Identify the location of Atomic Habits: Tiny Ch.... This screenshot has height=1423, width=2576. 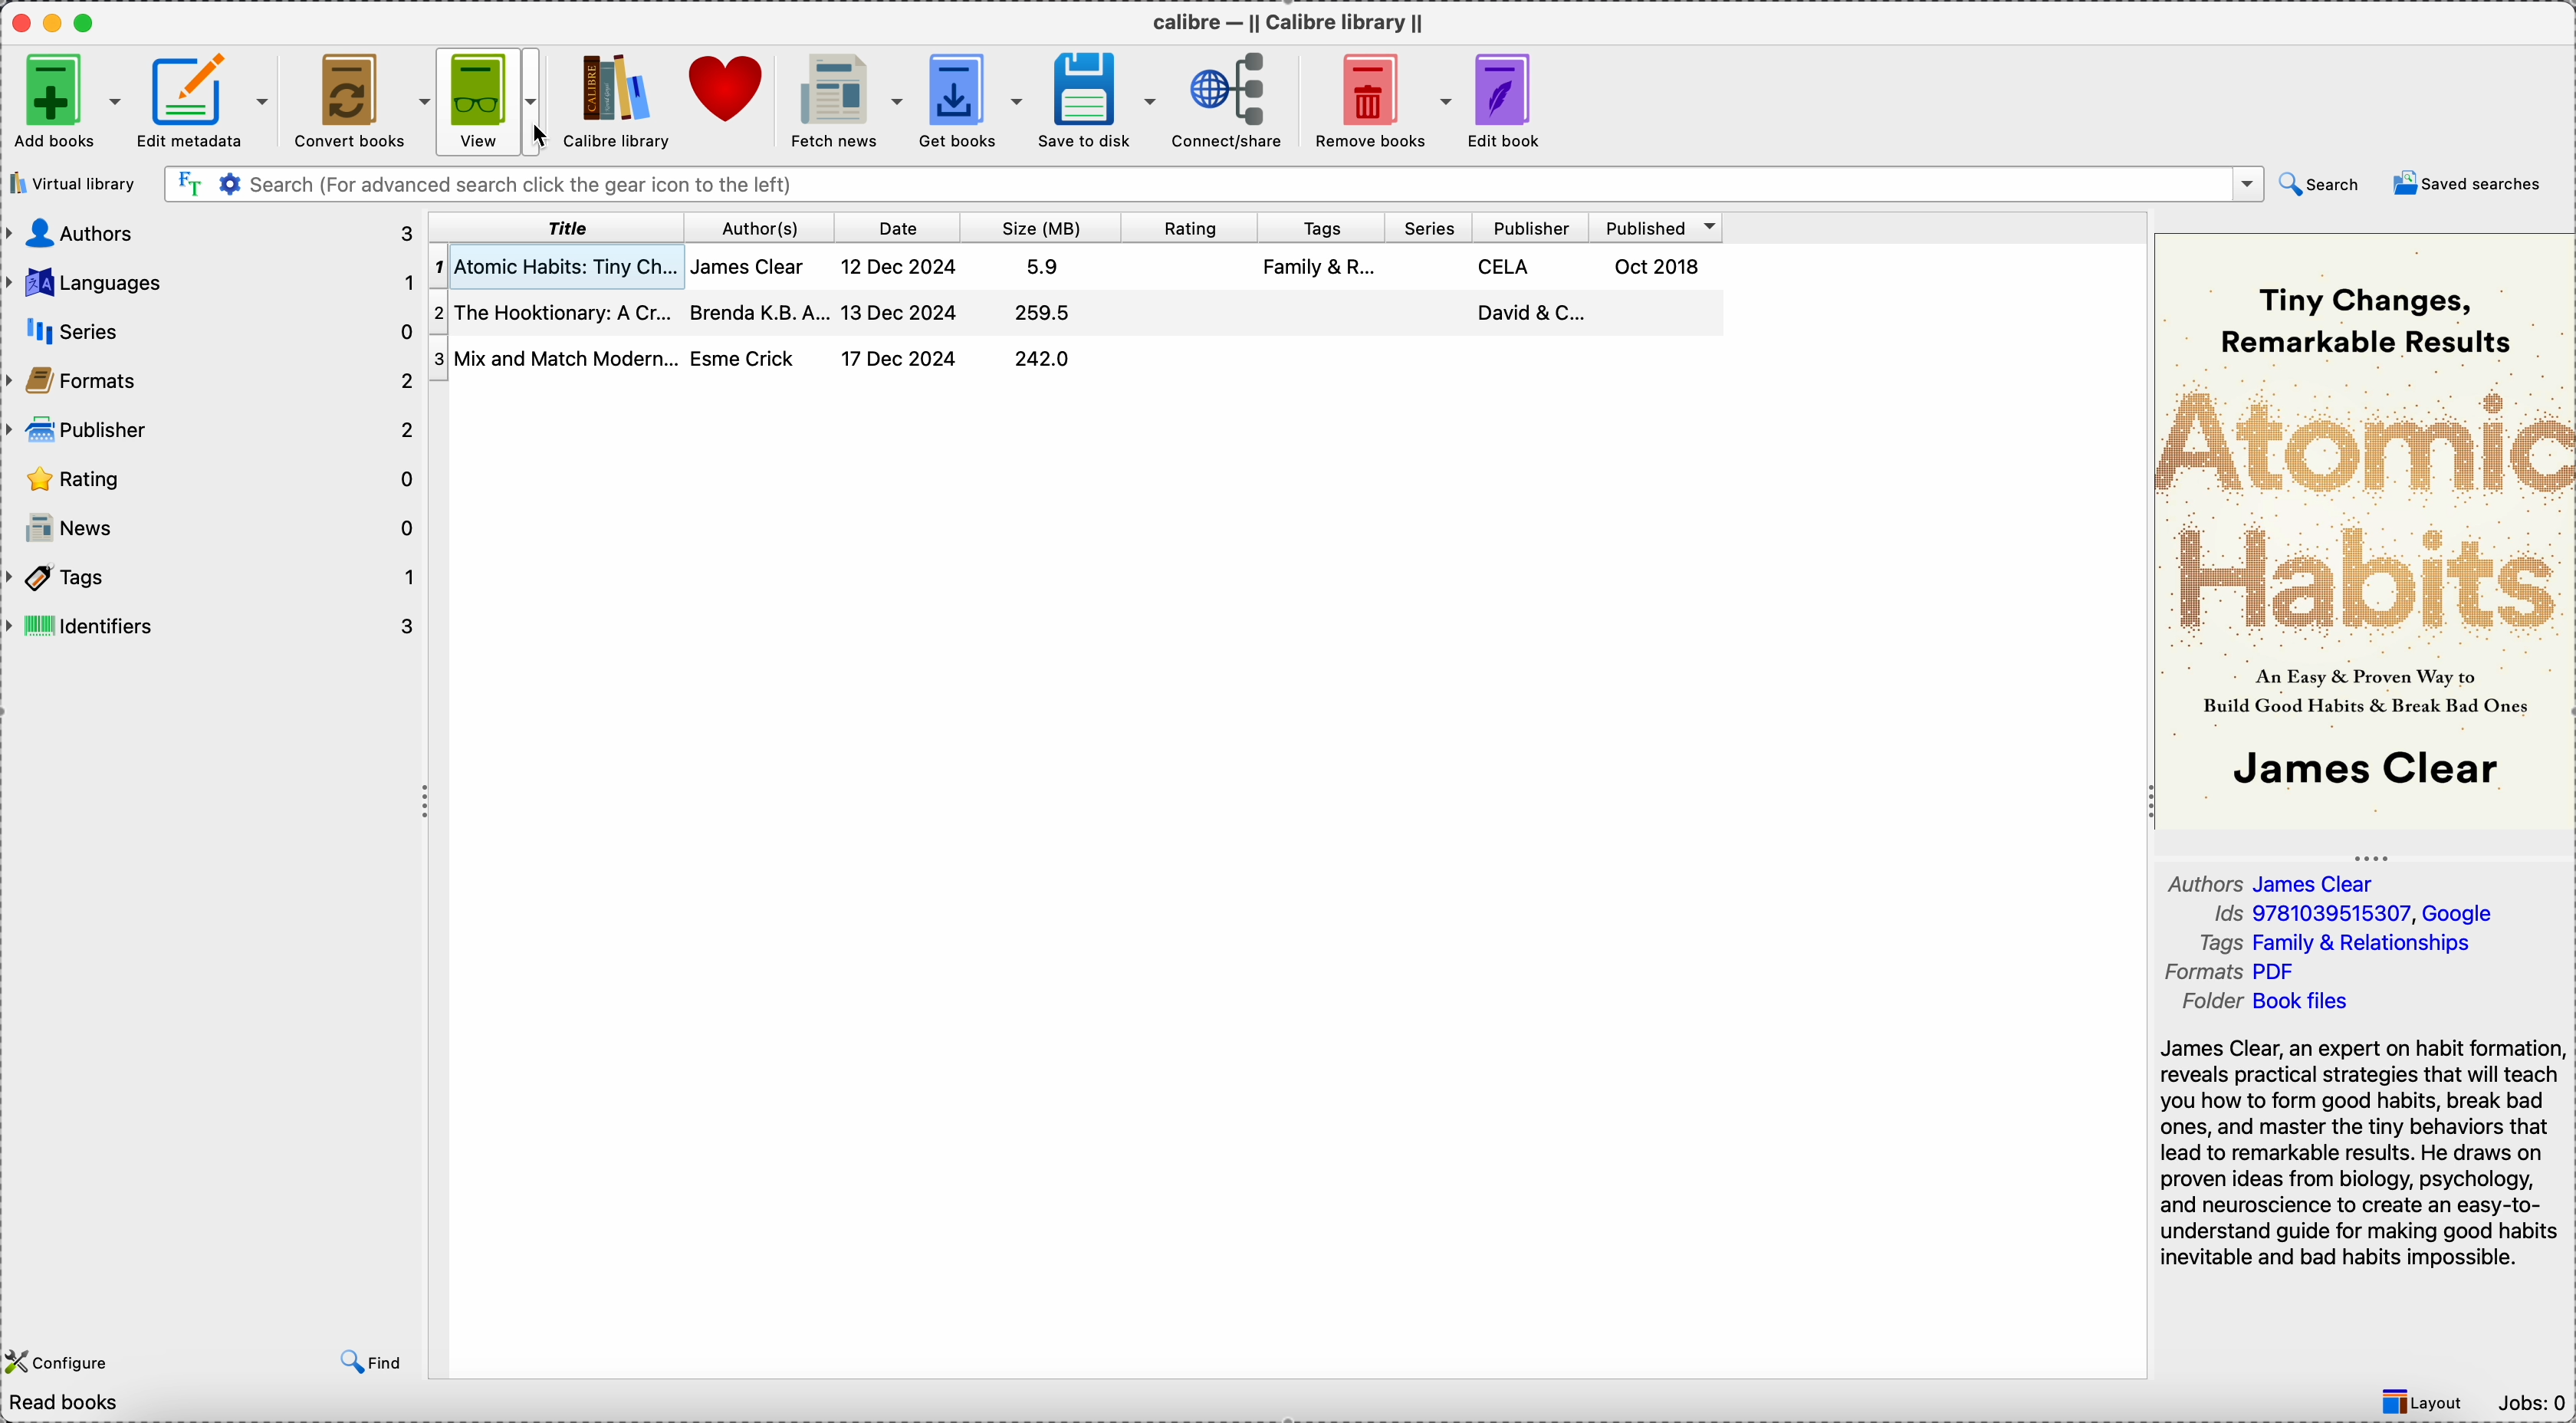
(554, 265).